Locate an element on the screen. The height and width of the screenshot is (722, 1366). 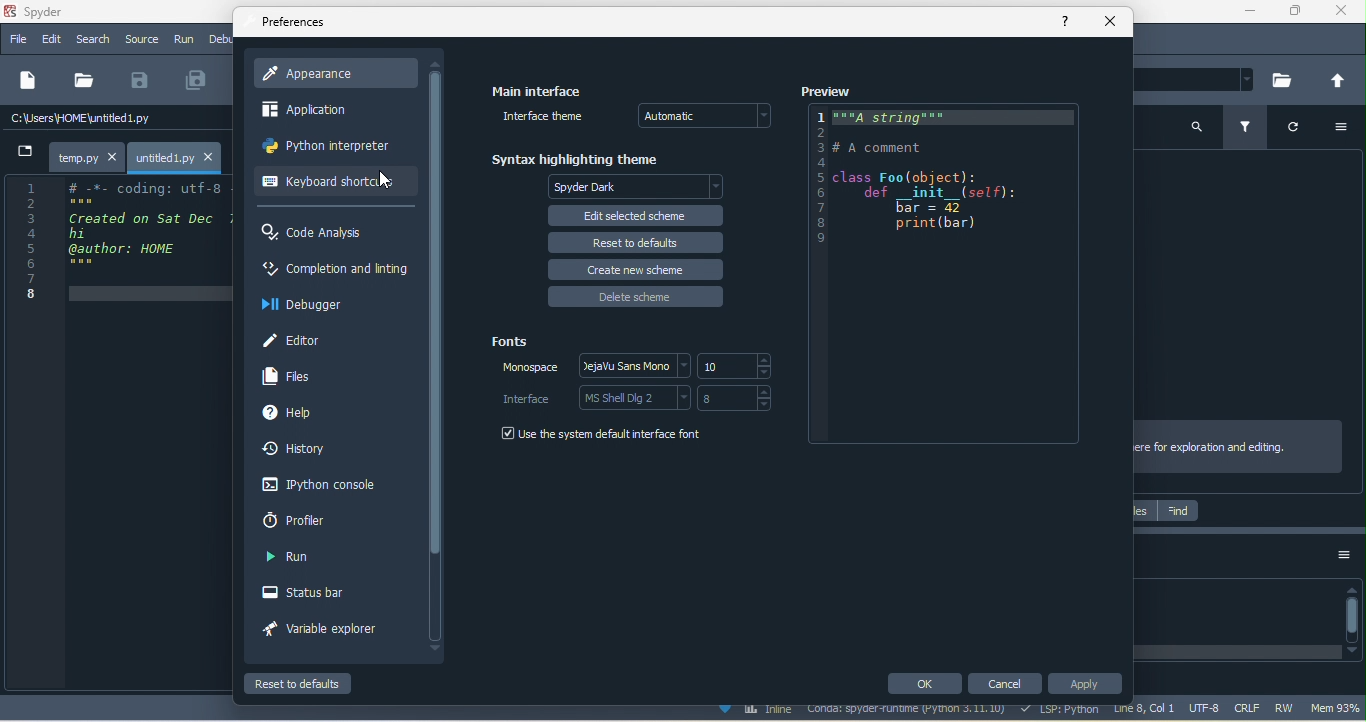
status bar is located at coordinates (310, 590).